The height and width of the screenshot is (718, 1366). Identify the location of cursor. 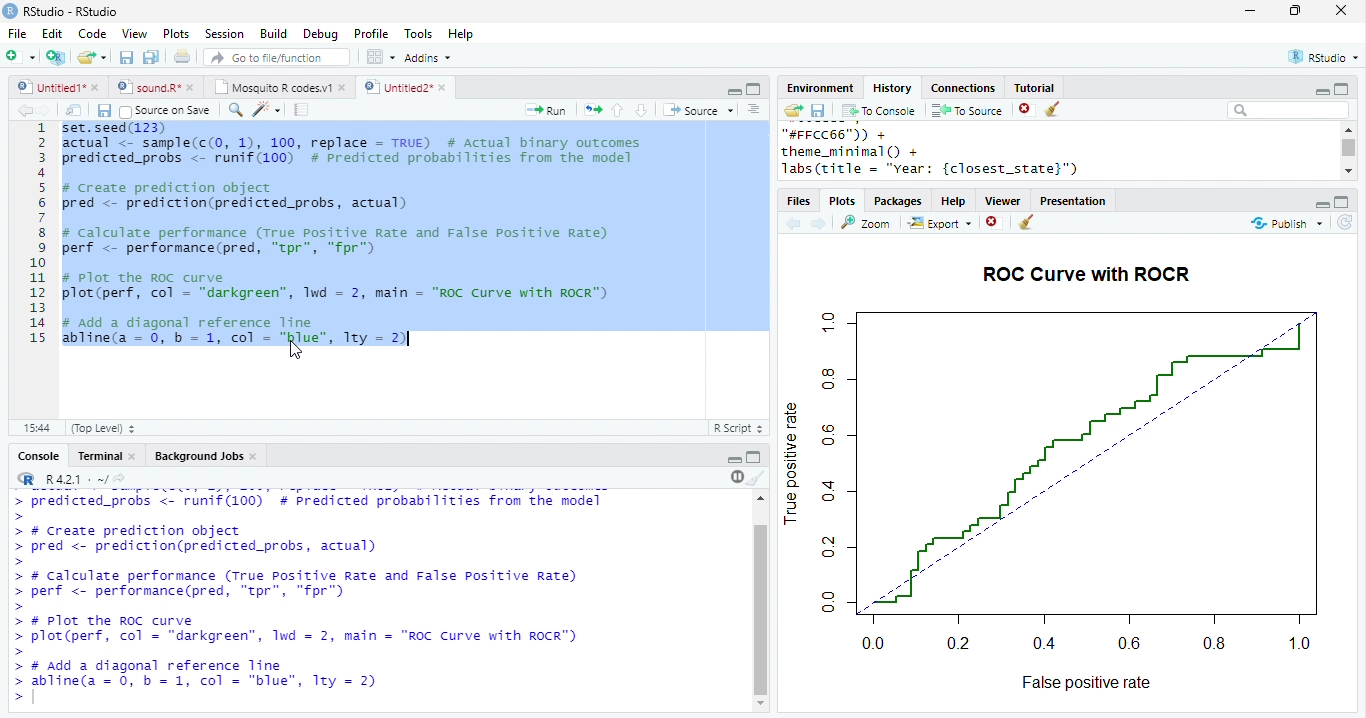
(295, 351).